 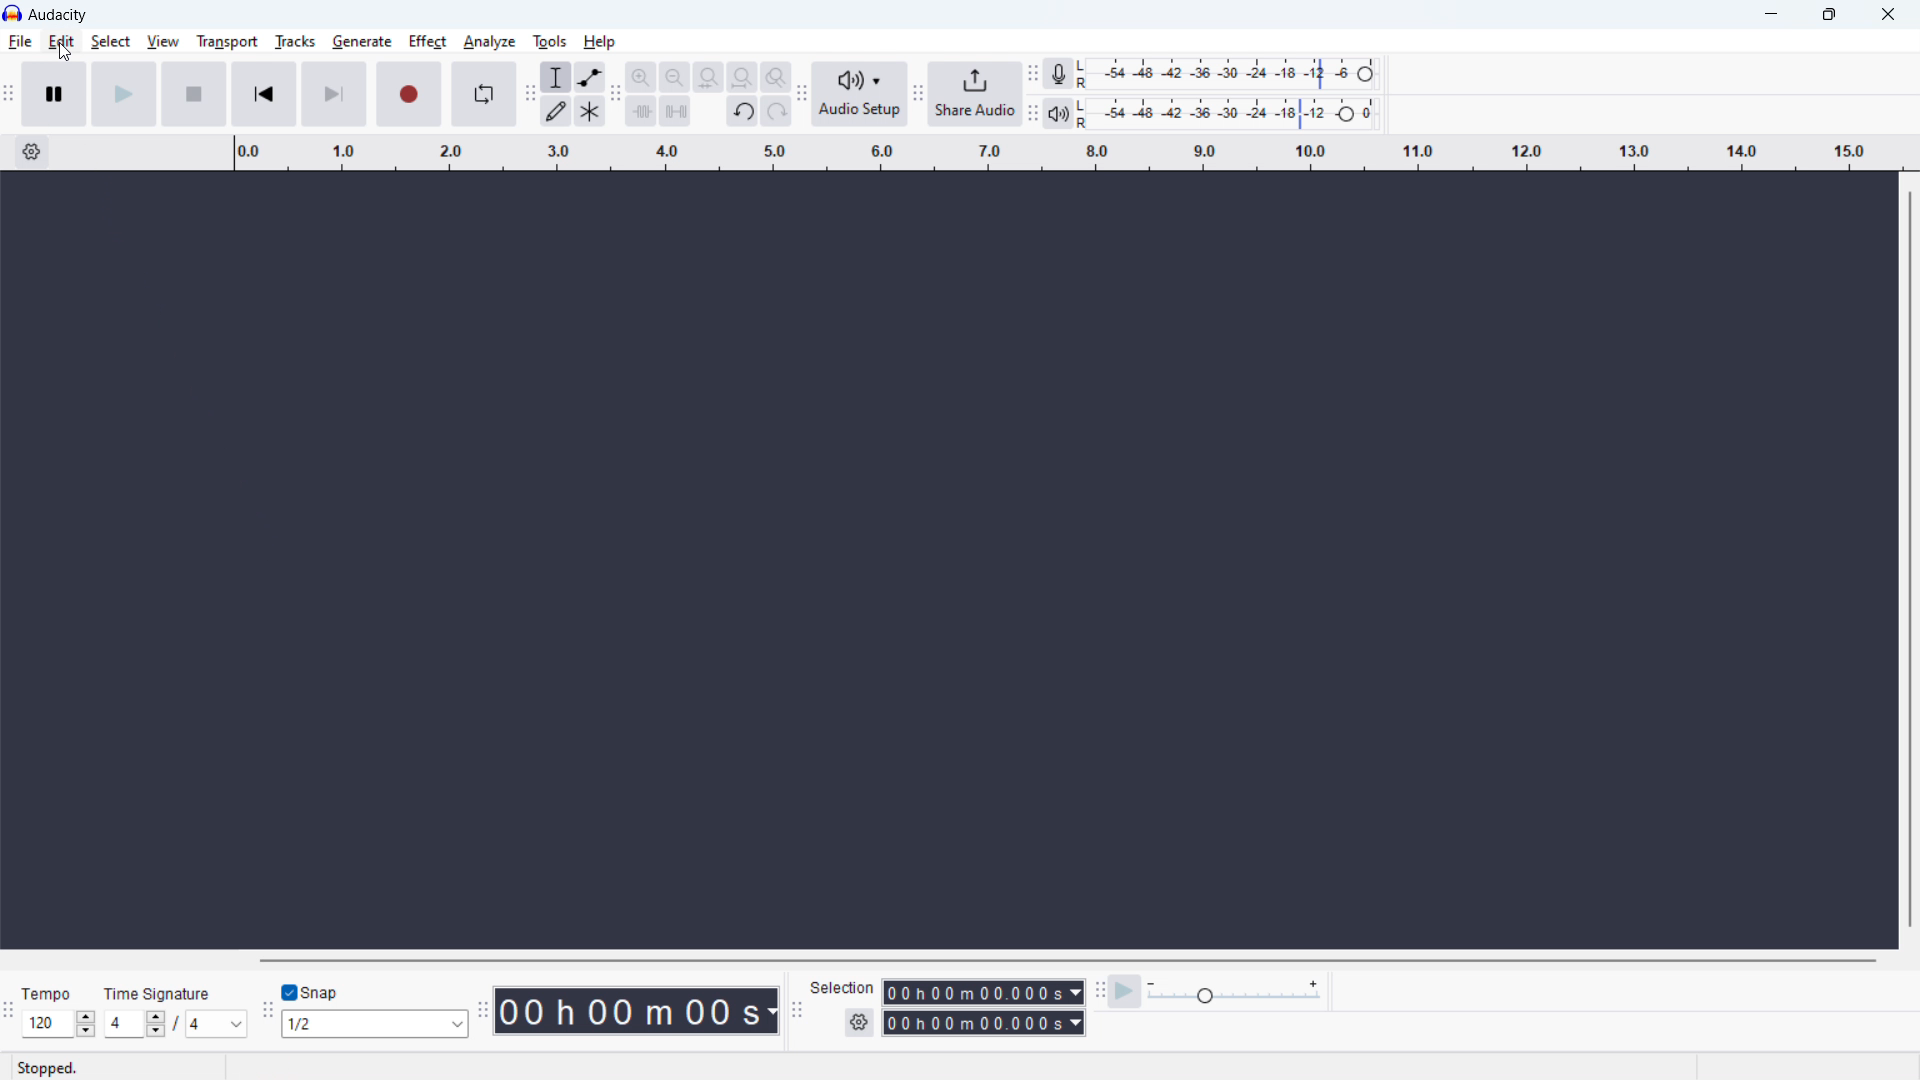 I want to click on recording meter, so click(x=1059, y=73).